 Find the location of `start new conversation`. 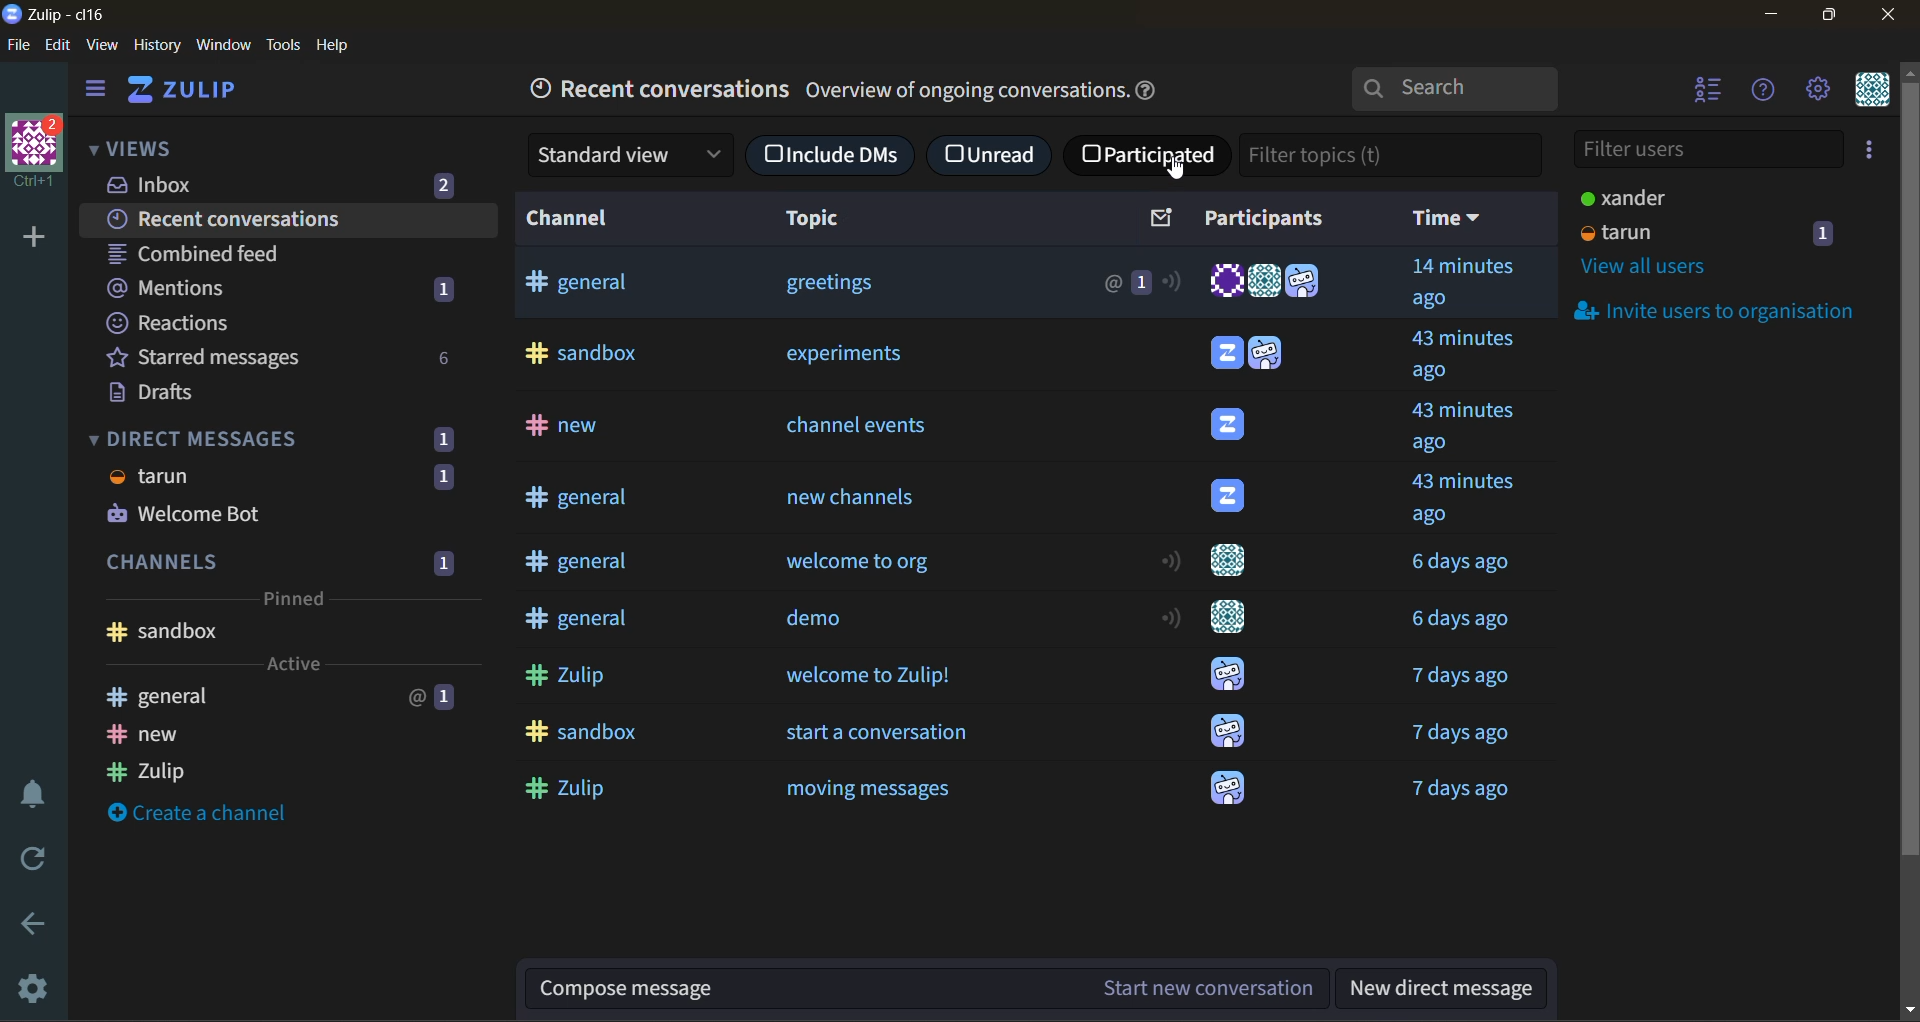

start new conversation is located at coordinates (1205, 988).